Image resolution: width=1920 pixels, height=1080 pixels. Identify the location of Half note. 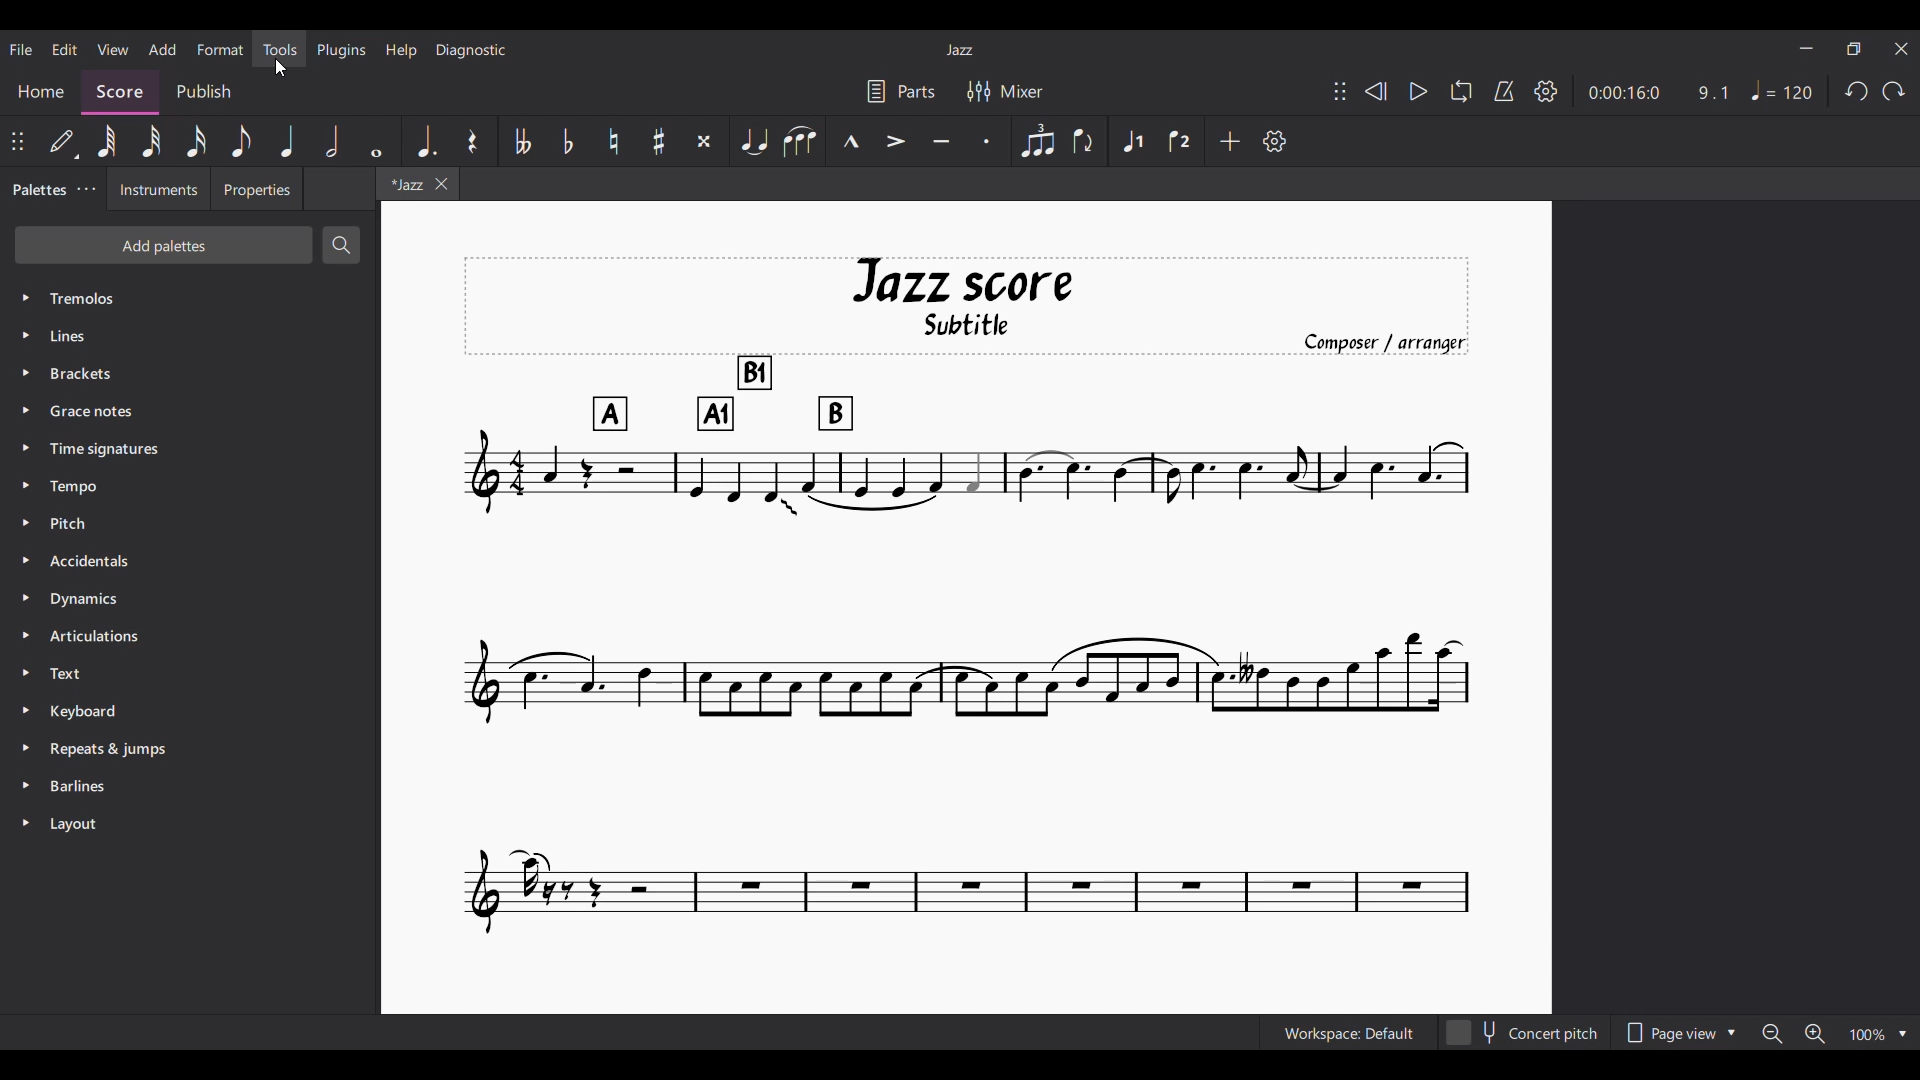
(332, 141).